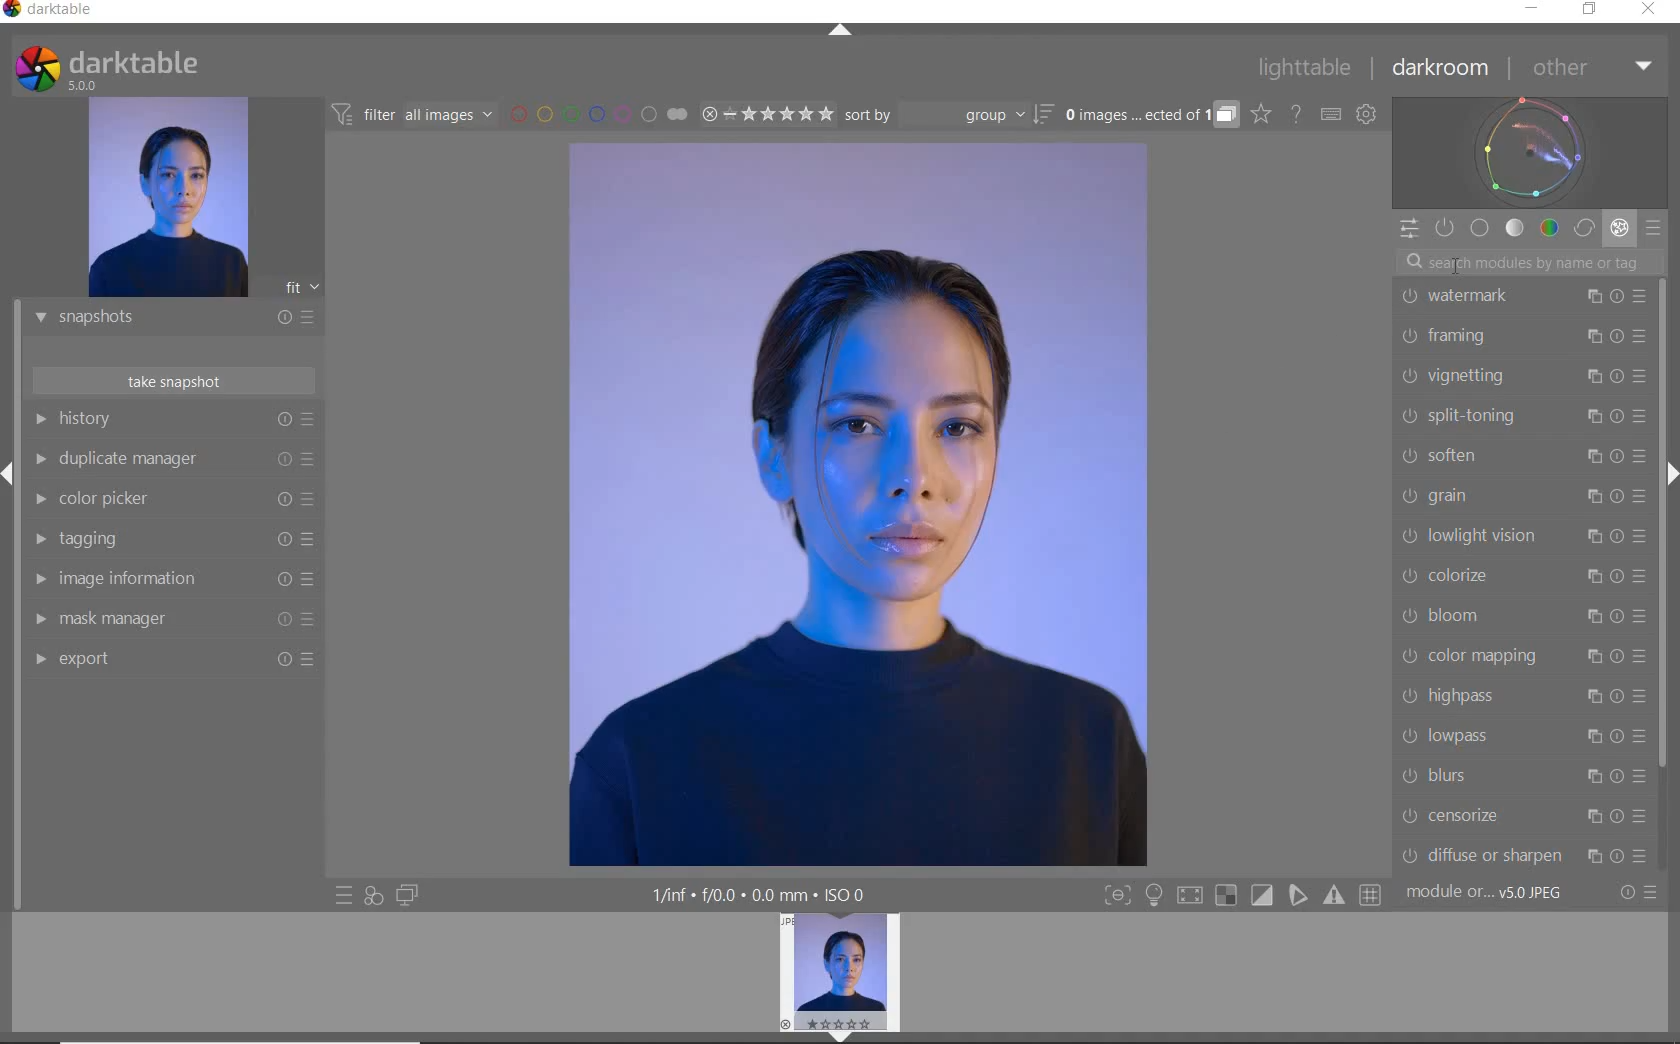 Image resolution: width=1680 pixels, height=1044 pixels. I want to click on DUPLICATE MANAGER, so click(172, 459).